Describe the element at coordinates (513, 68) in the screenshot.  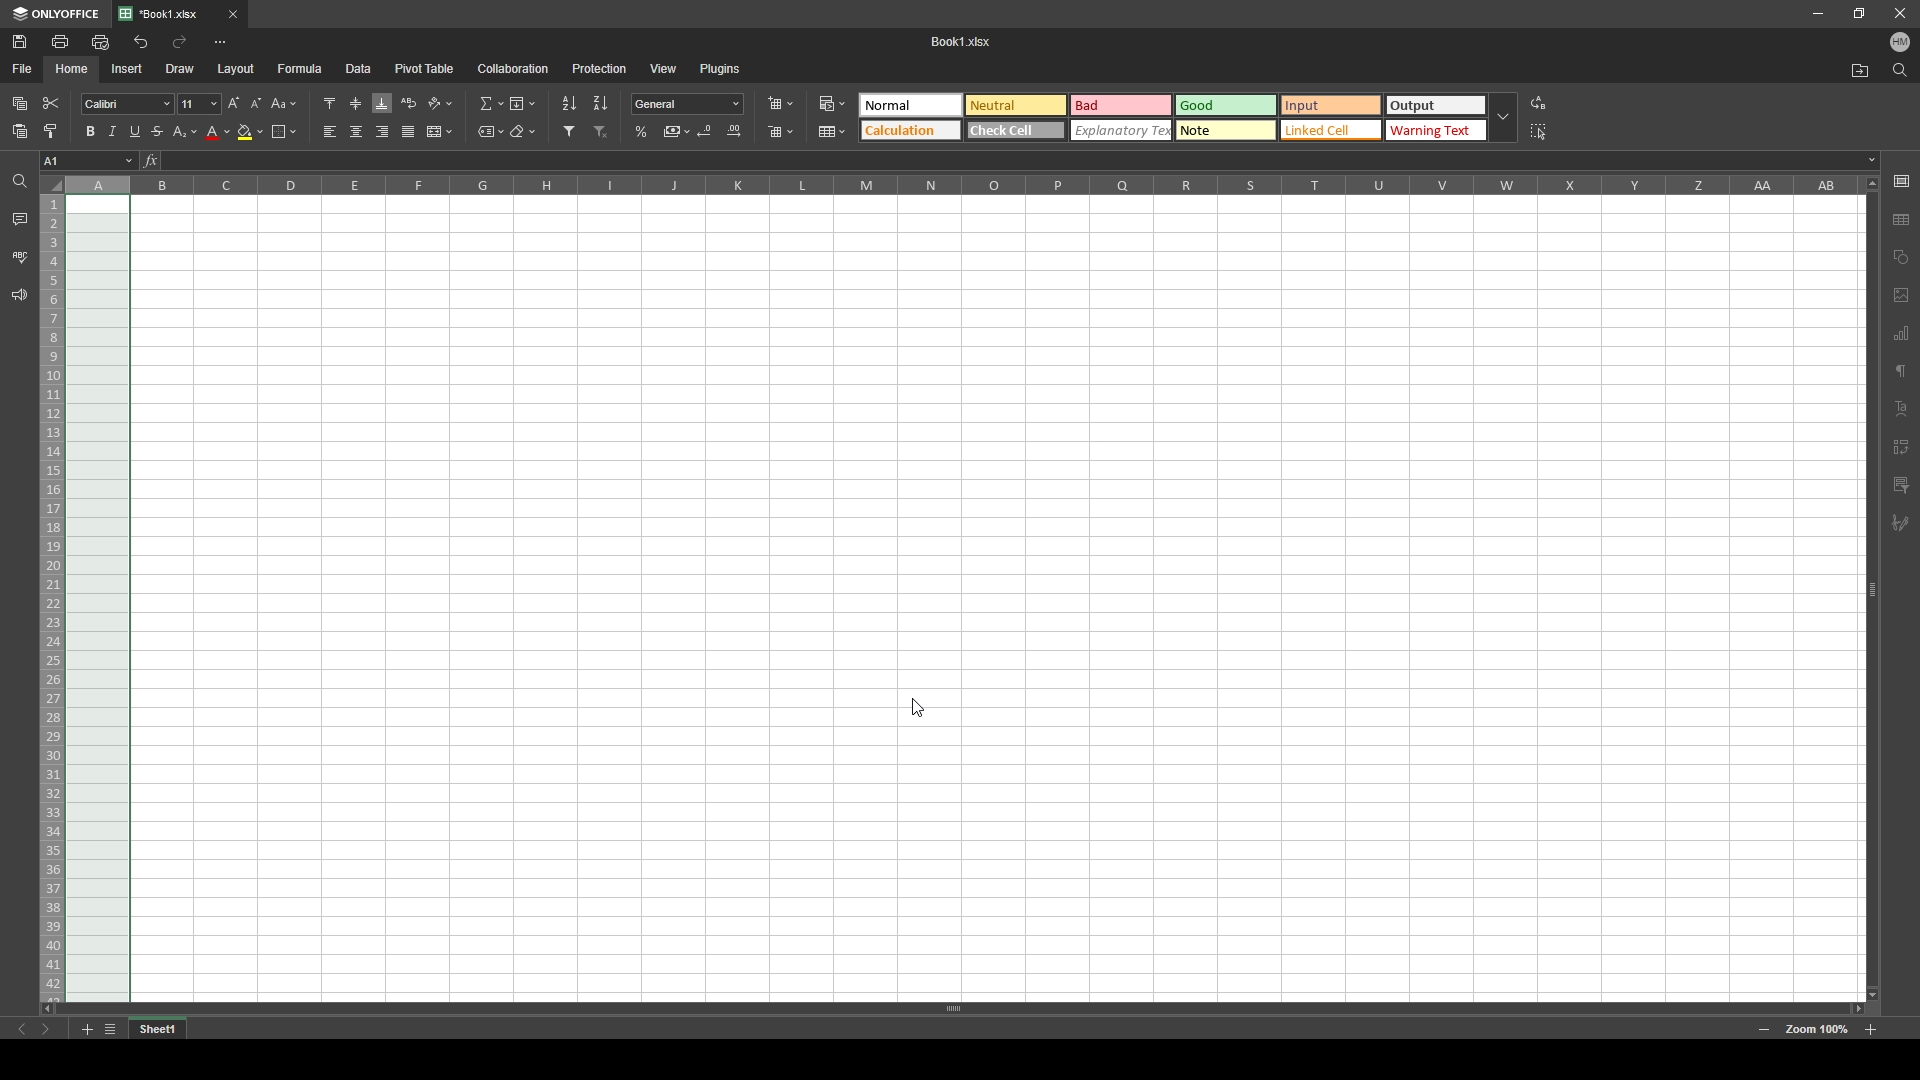
I see `collaboration` at that location.